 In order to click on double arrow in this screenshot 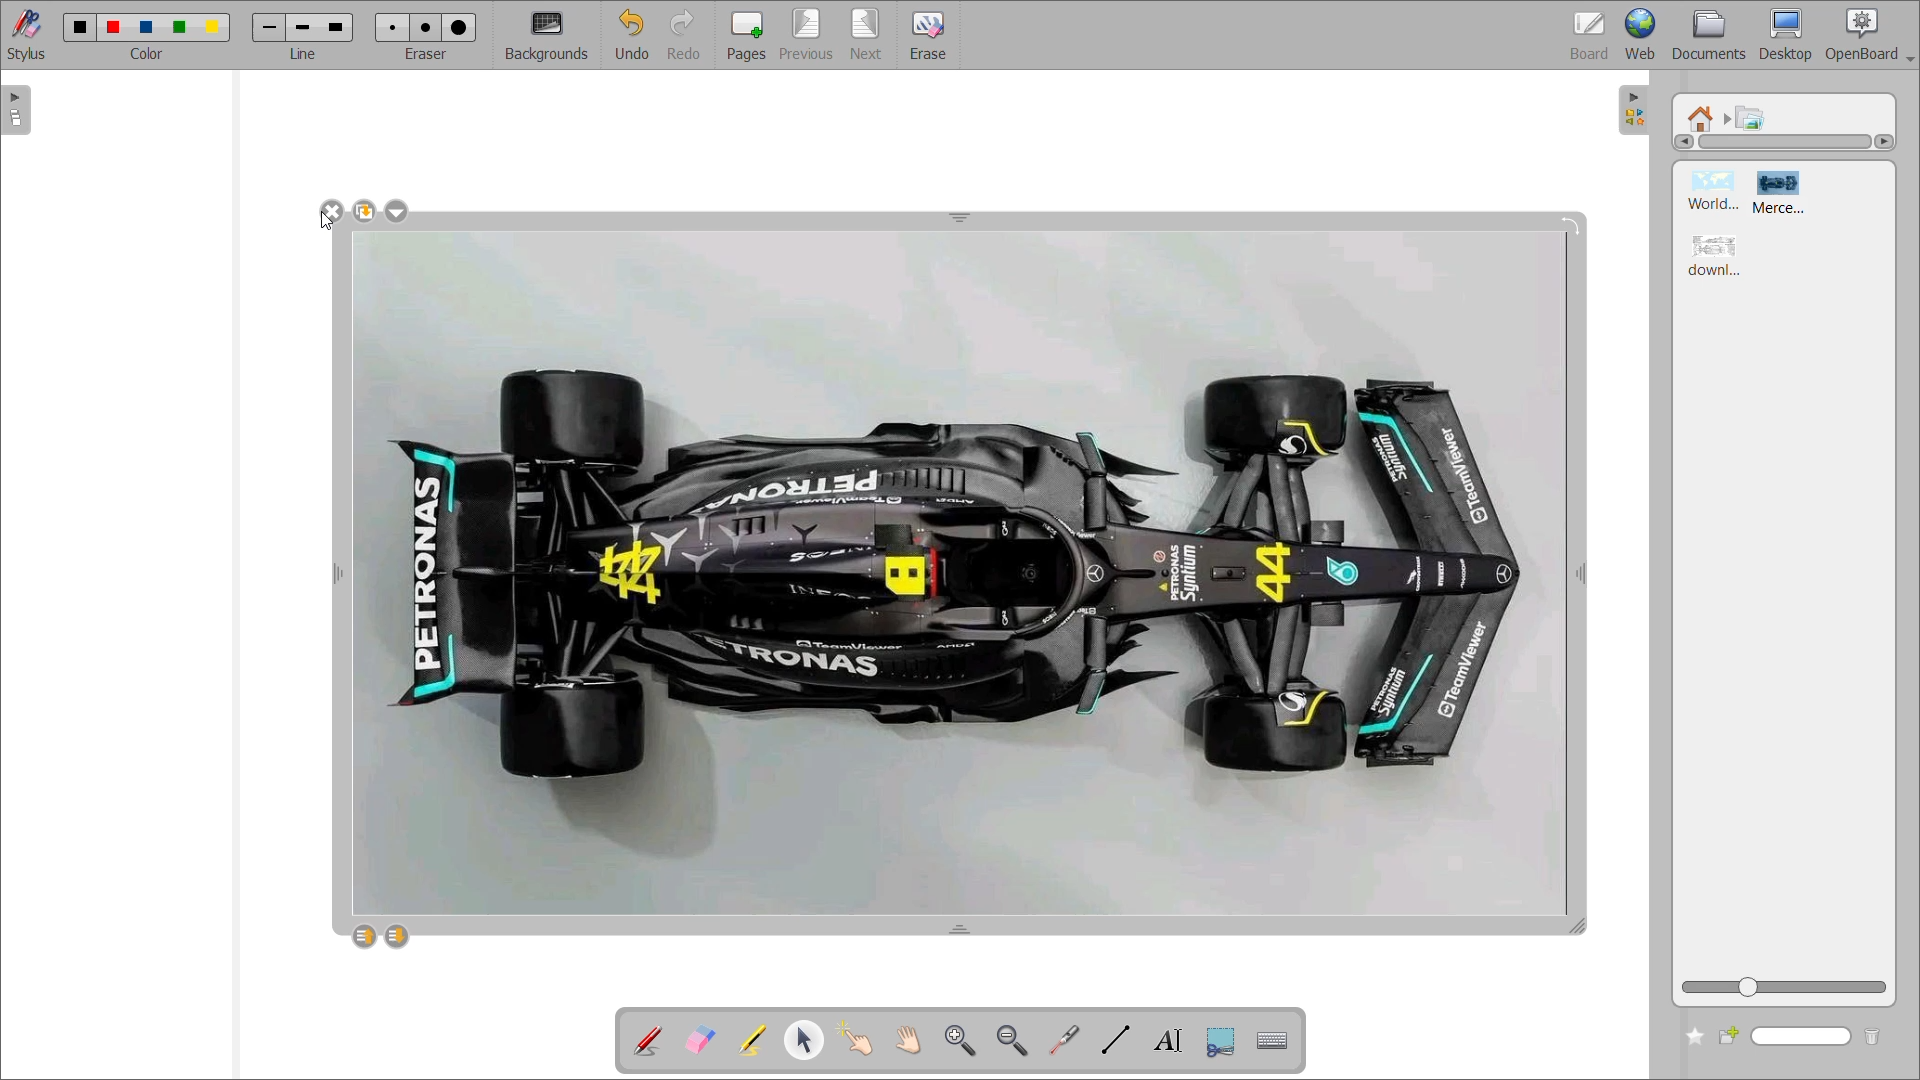, I will do `click(960, 925)`.